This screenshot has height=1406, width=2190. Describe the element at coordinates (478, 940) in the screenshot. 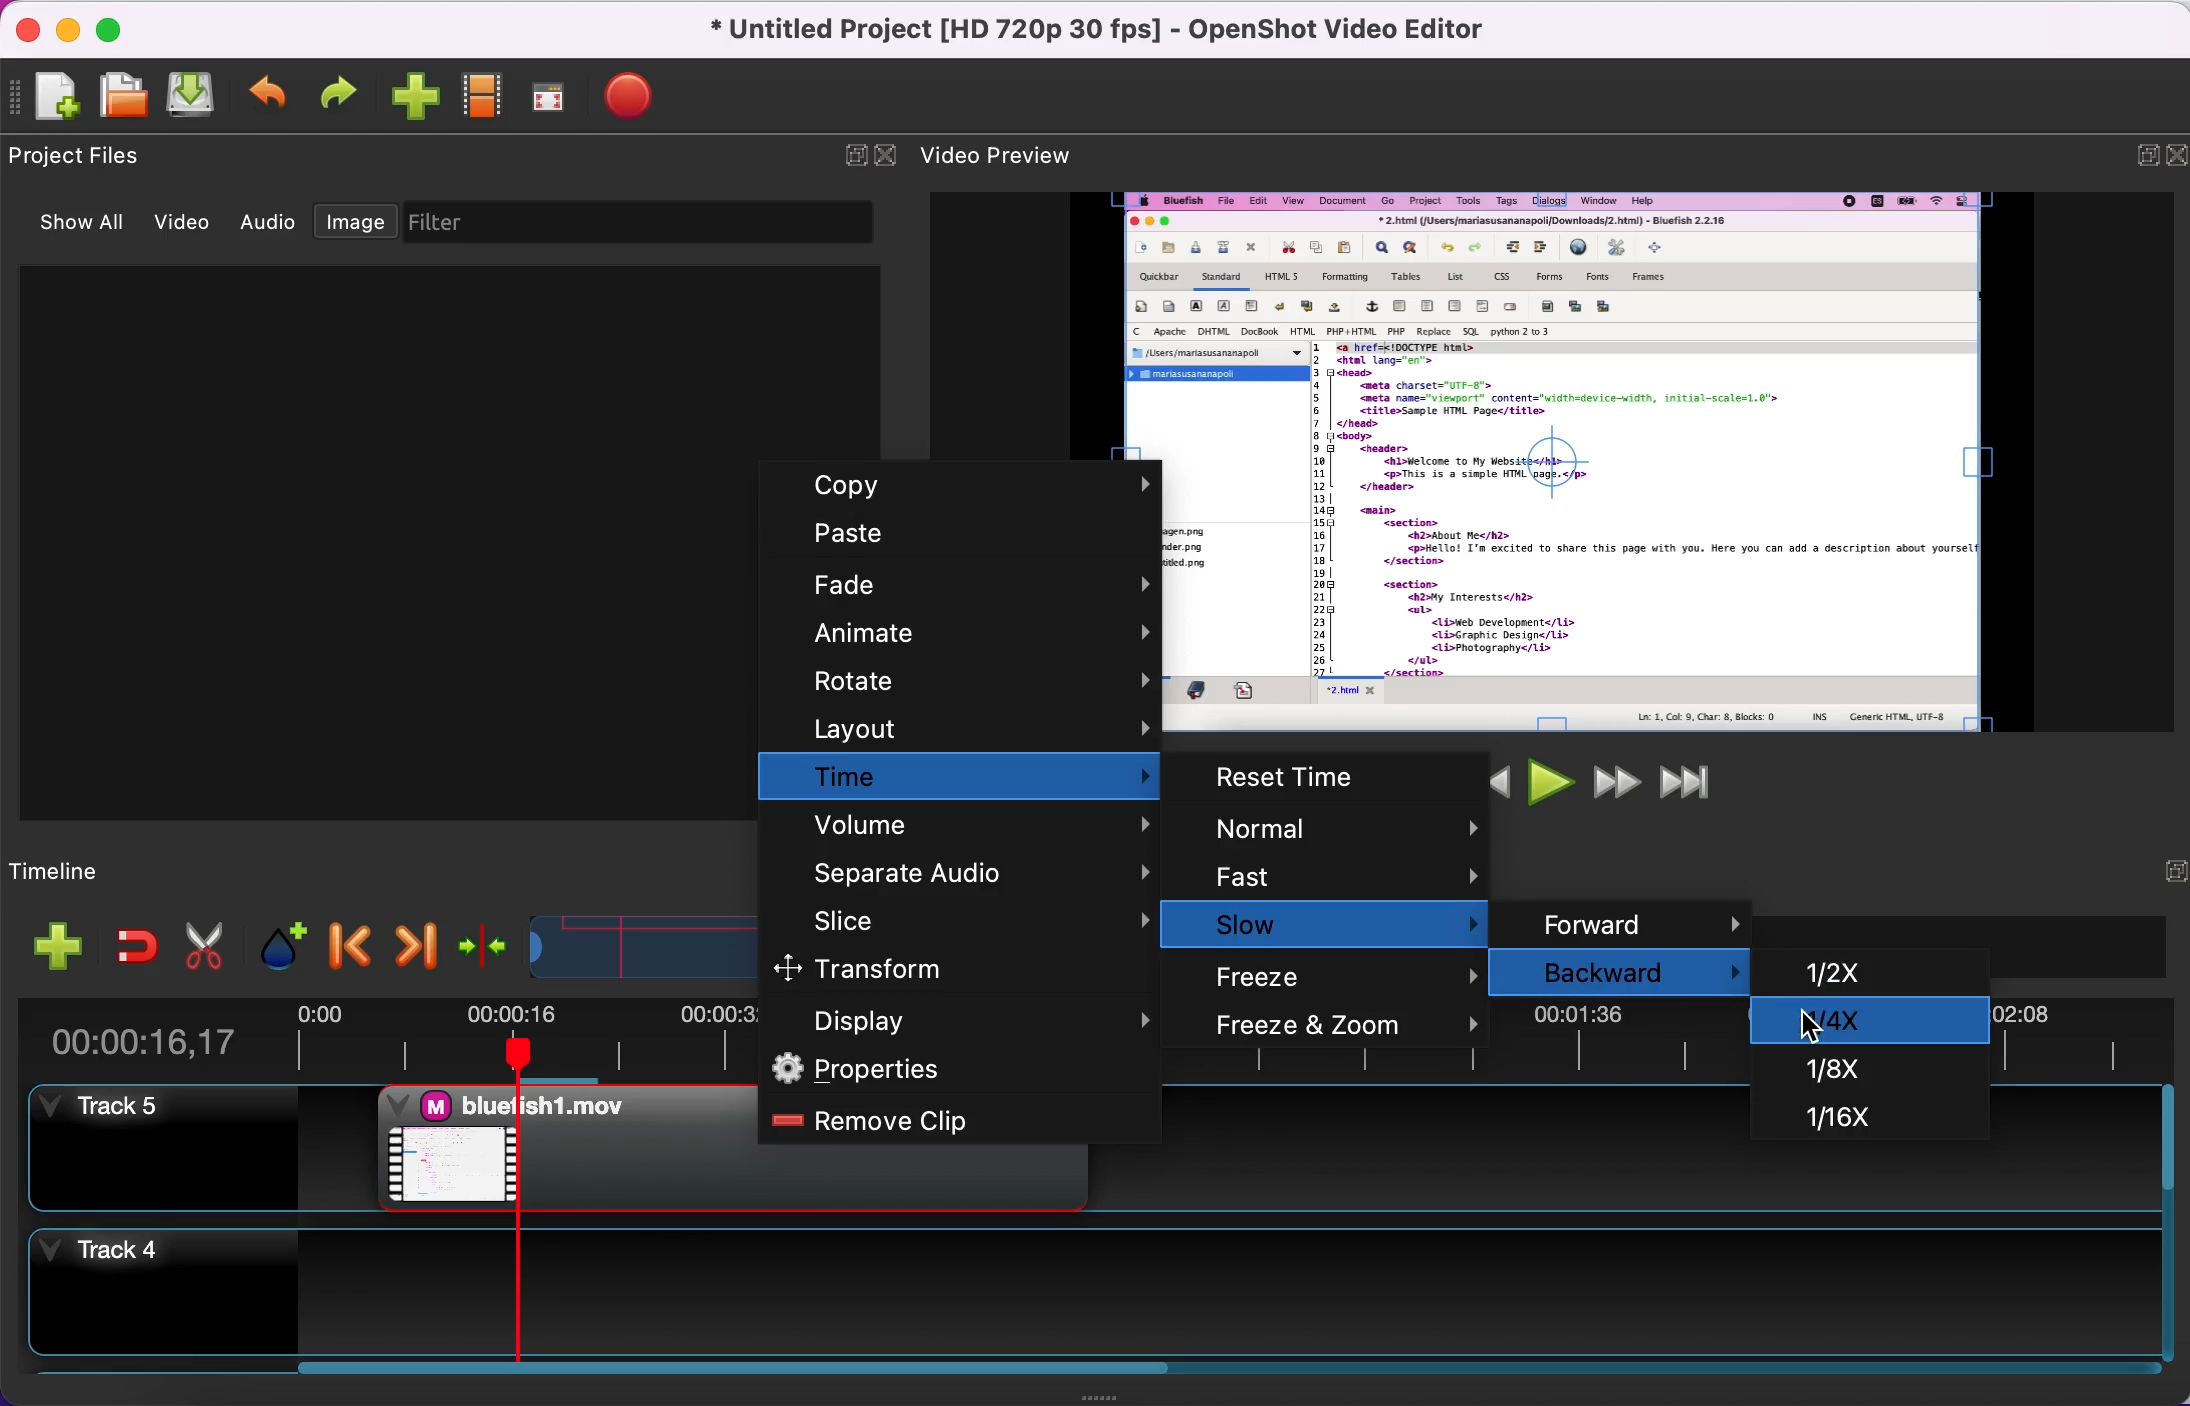

I see `center the timeline` at that location.